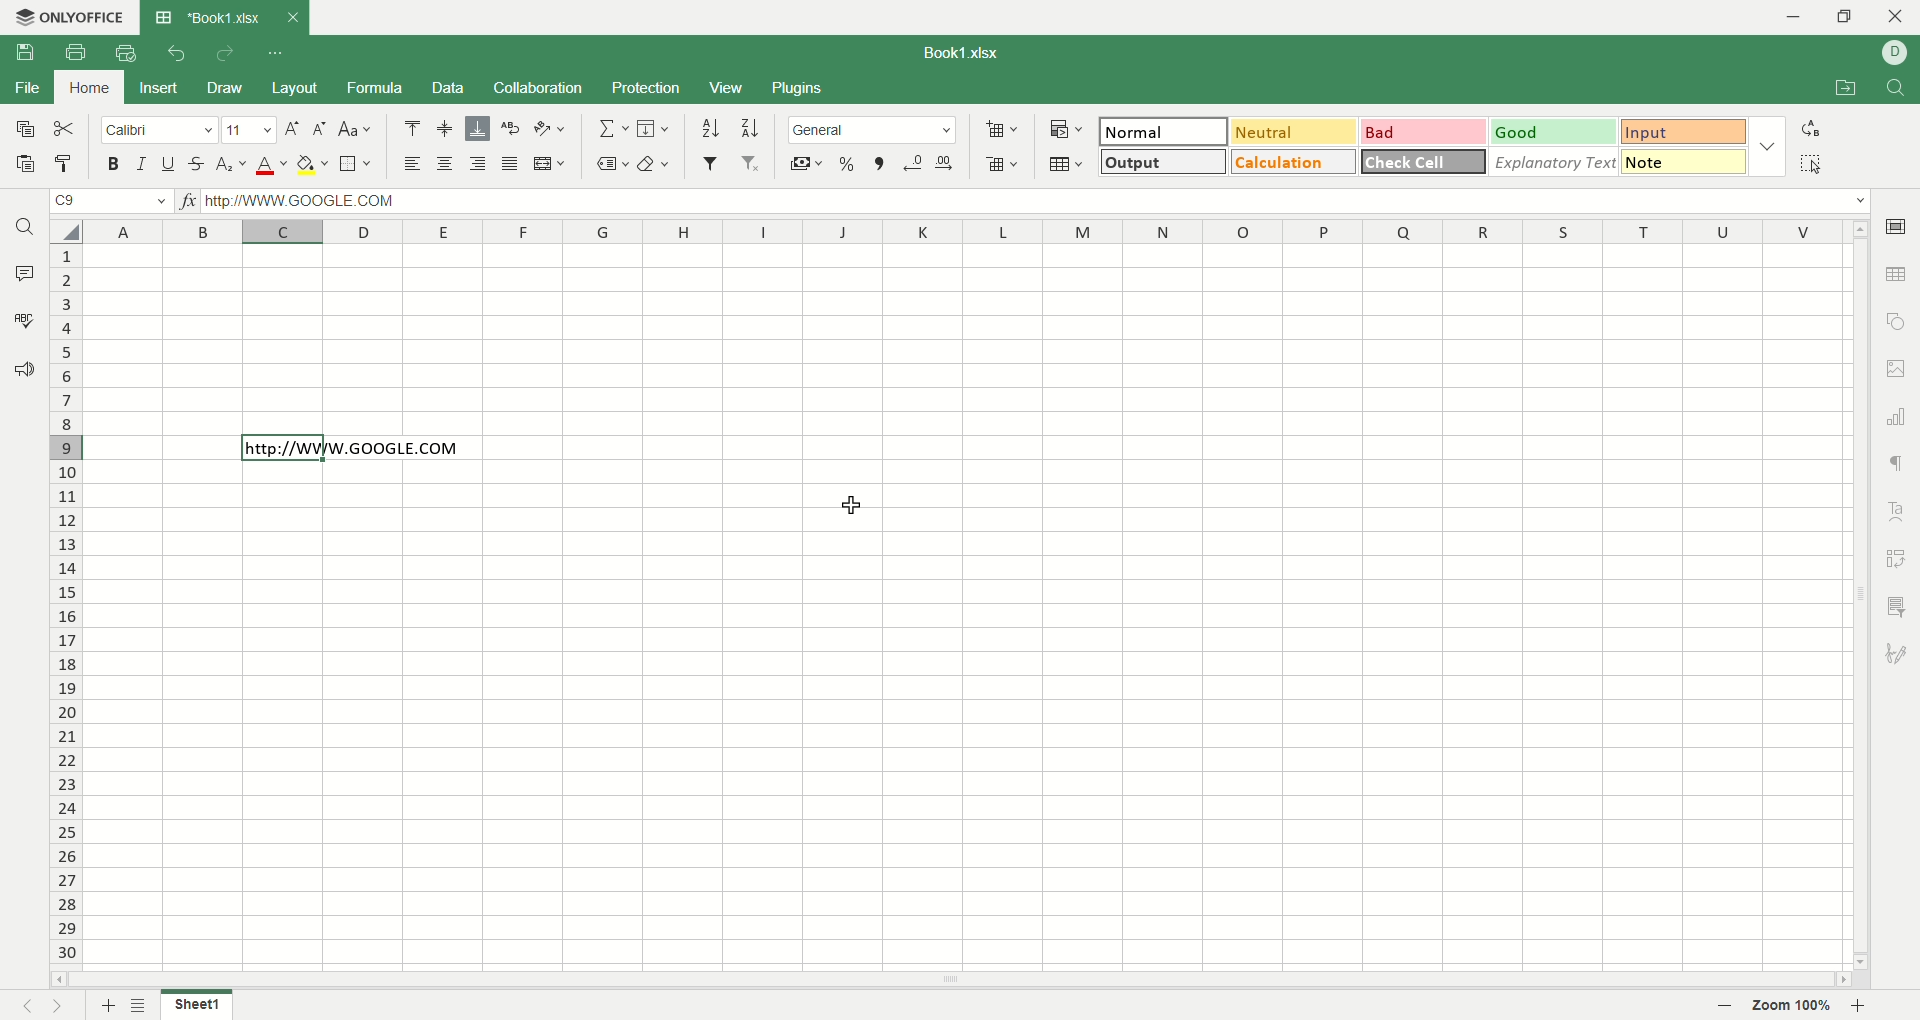 The image size is (1920, 1020). What do you see at coordinates (748, 163) in the screenshot?
I see `remove filter` at bounding box center [748, 163].